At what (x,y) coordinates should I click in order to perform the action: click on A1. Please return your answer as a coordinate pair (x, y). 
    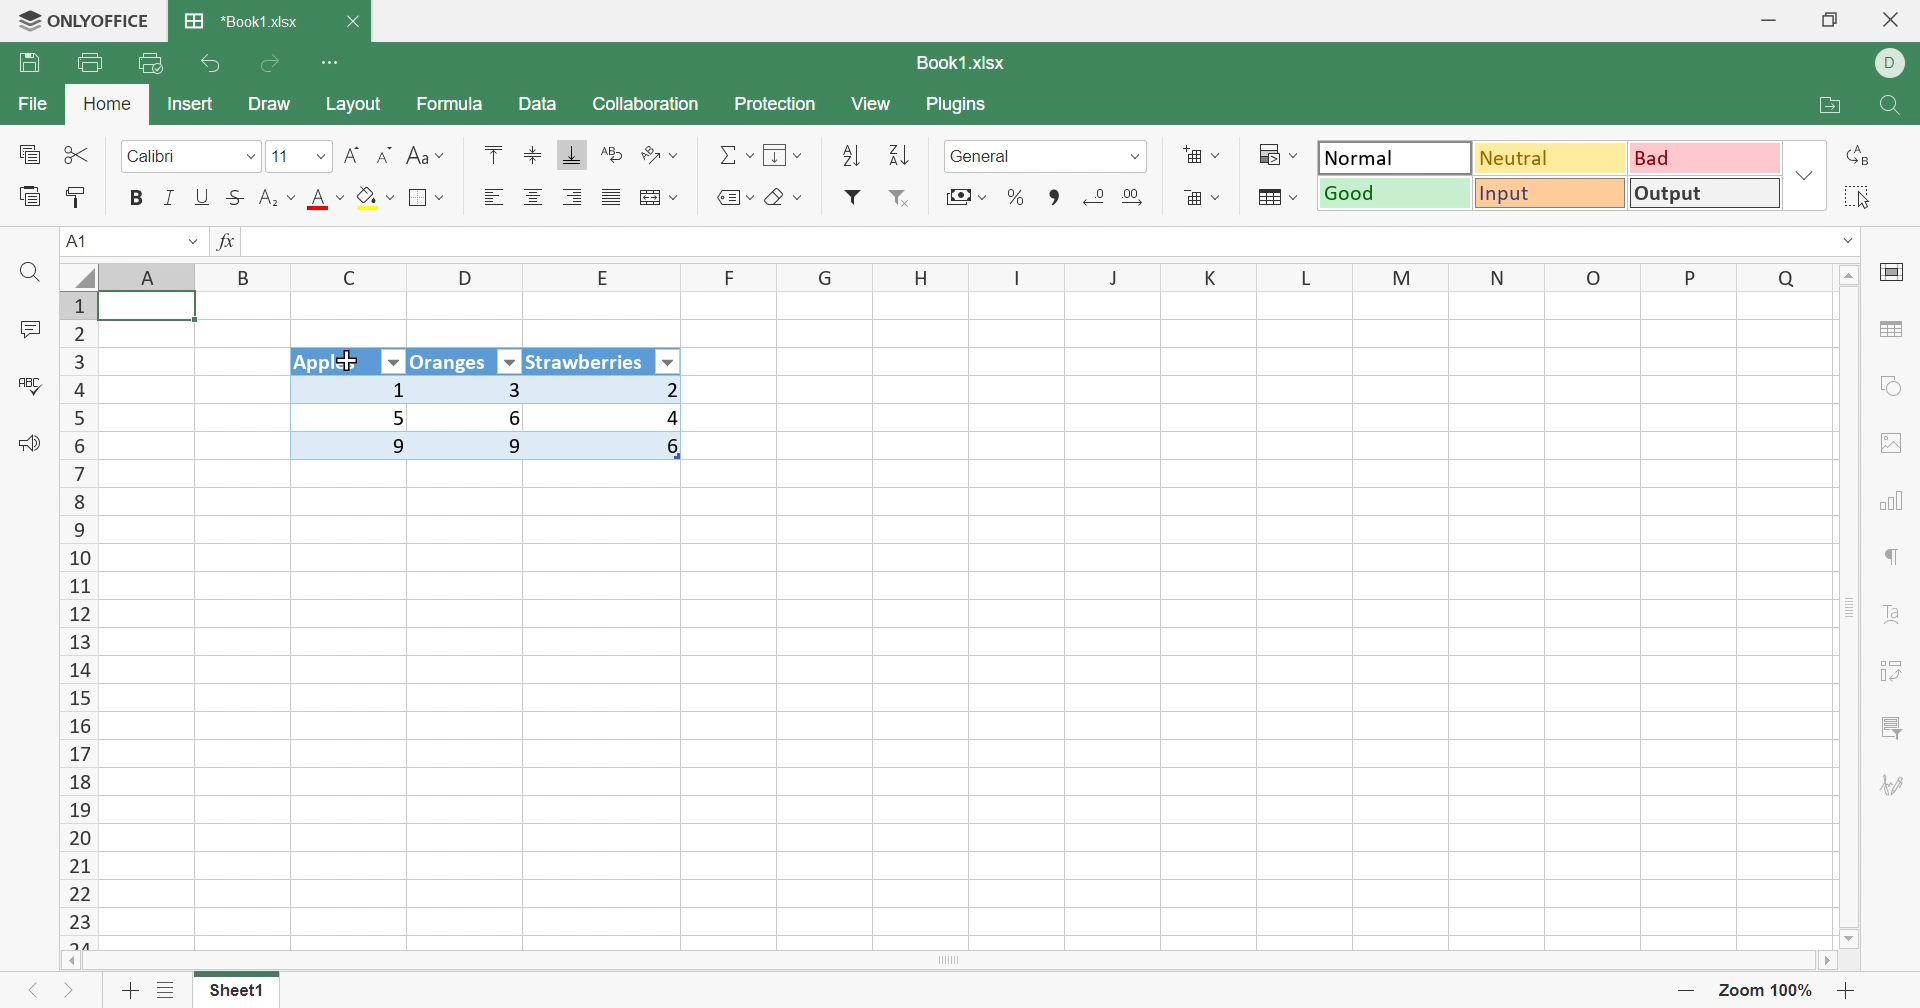
    Looking at the image, I should click on (75, 241).